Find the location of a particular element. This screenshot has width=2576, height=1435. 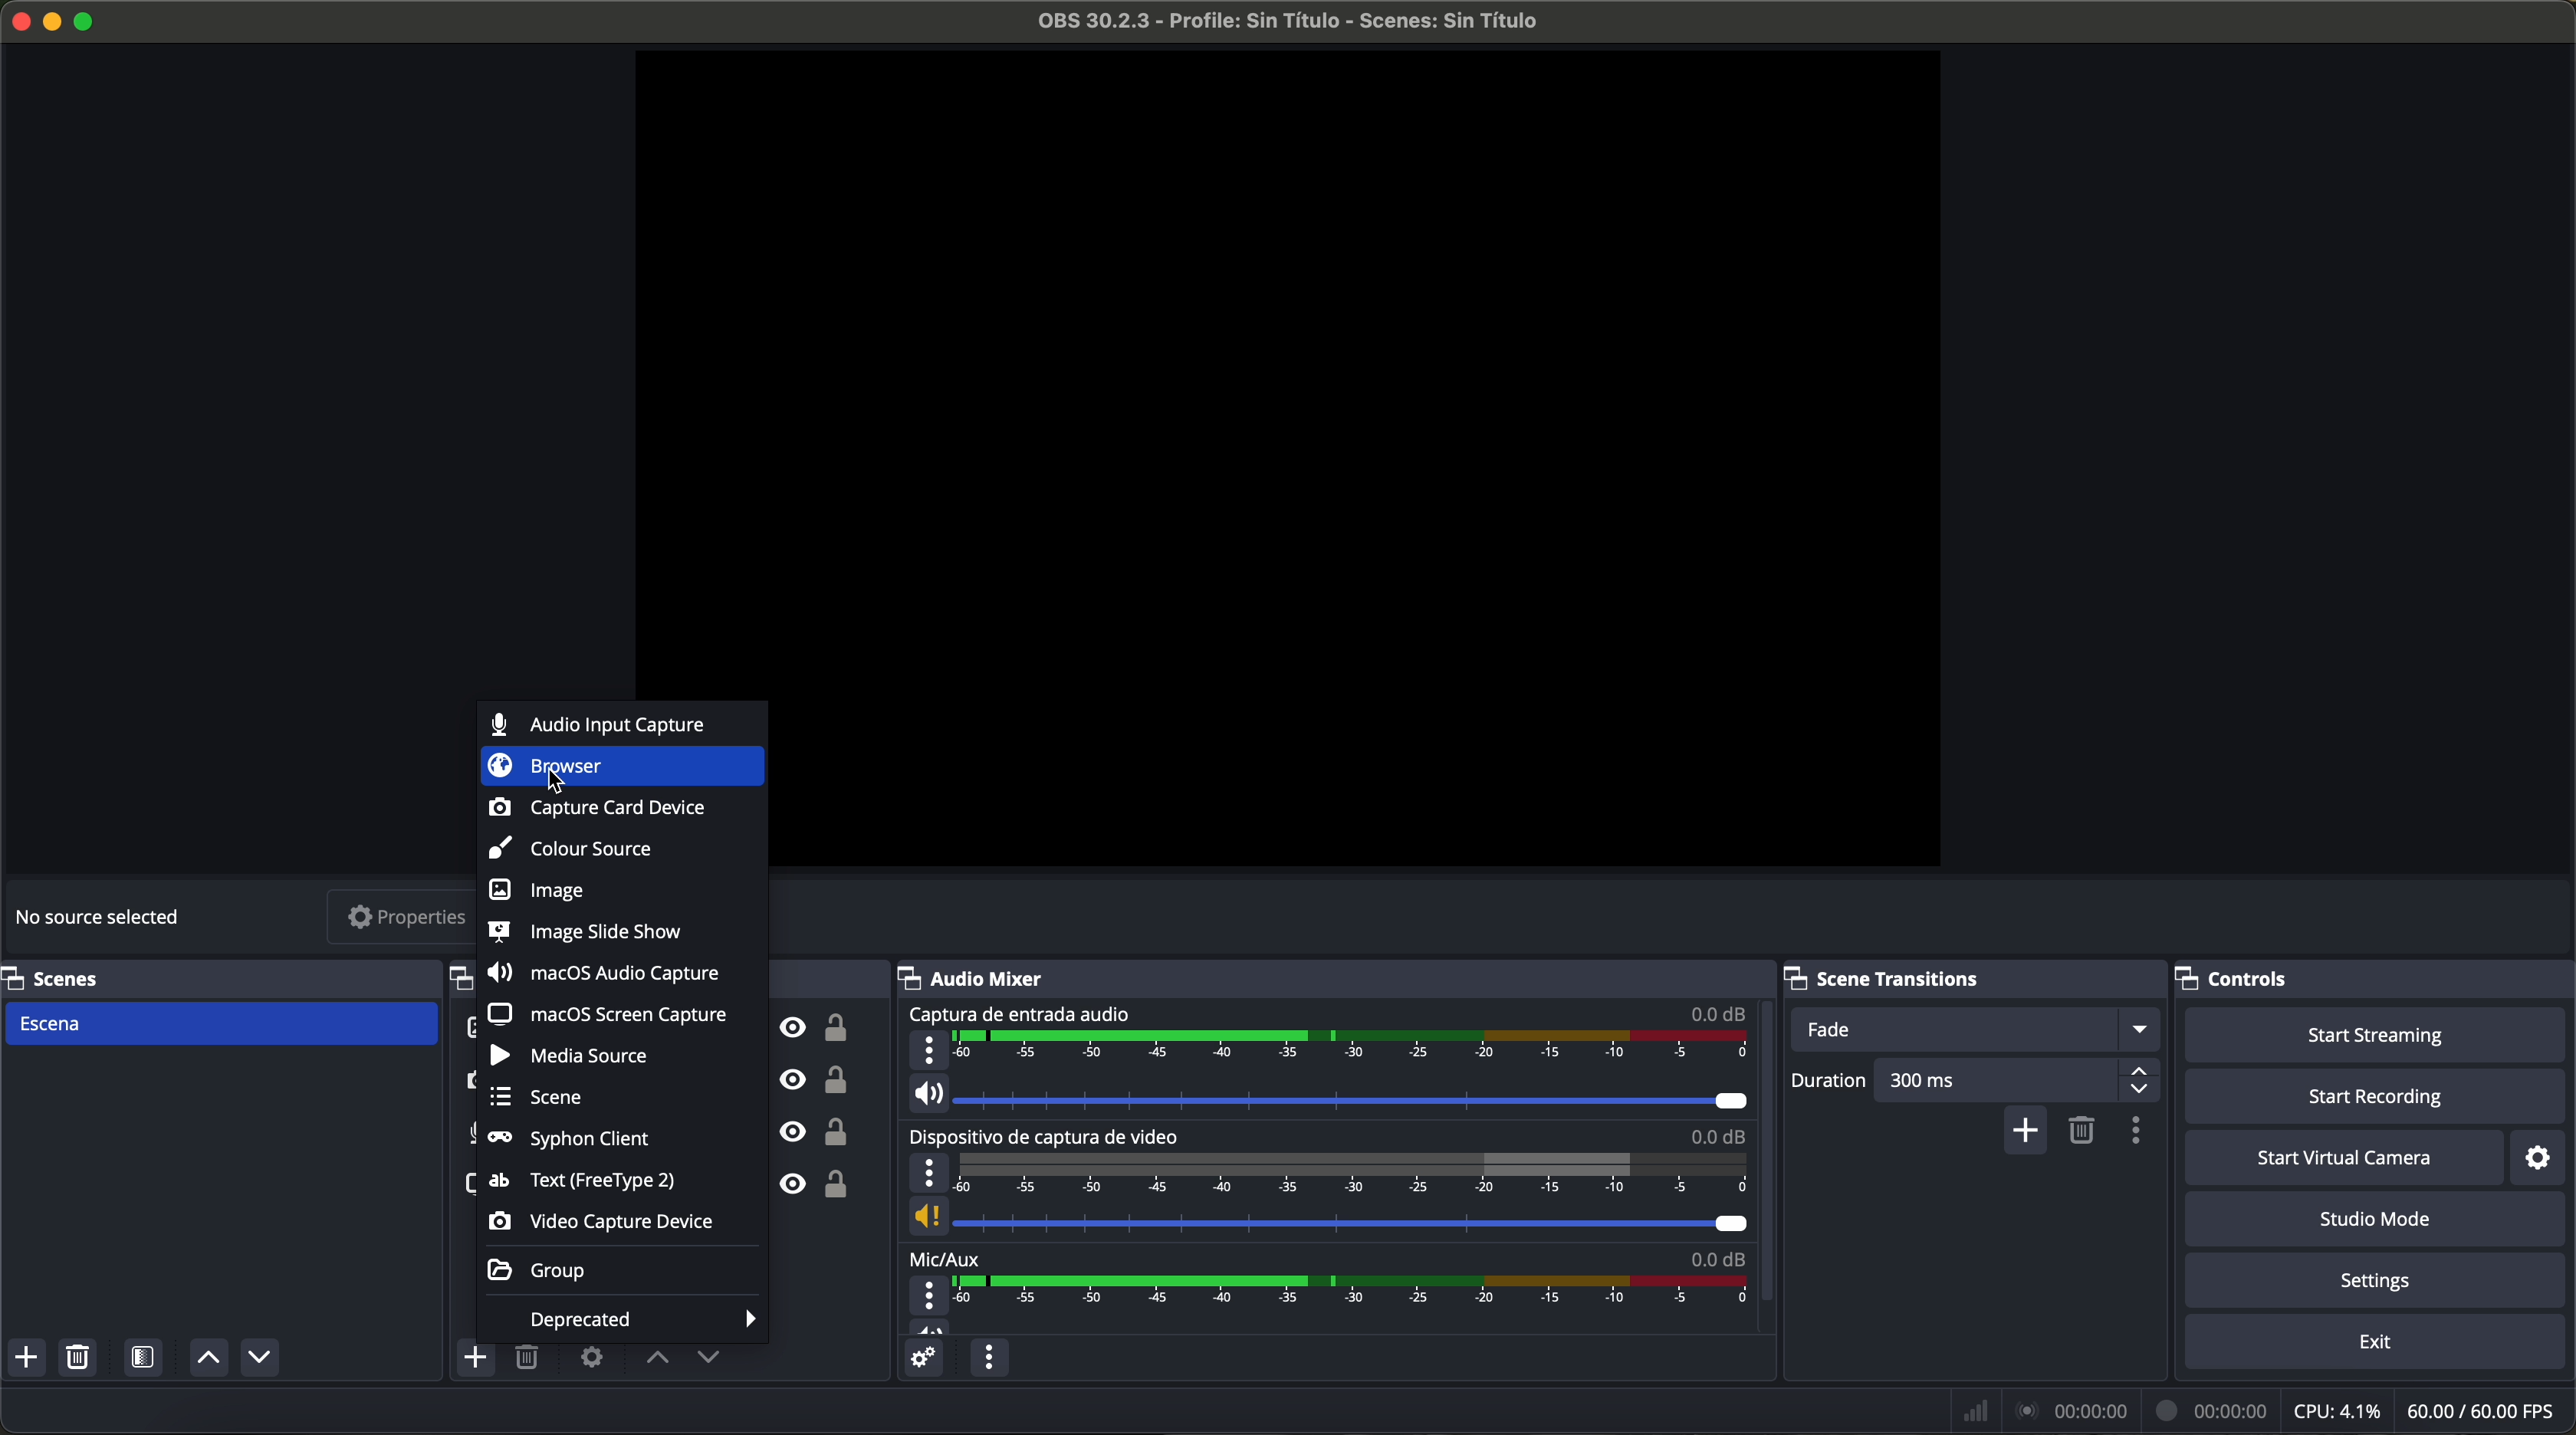

0.0 dB is located at coordinates (1708, 1261).